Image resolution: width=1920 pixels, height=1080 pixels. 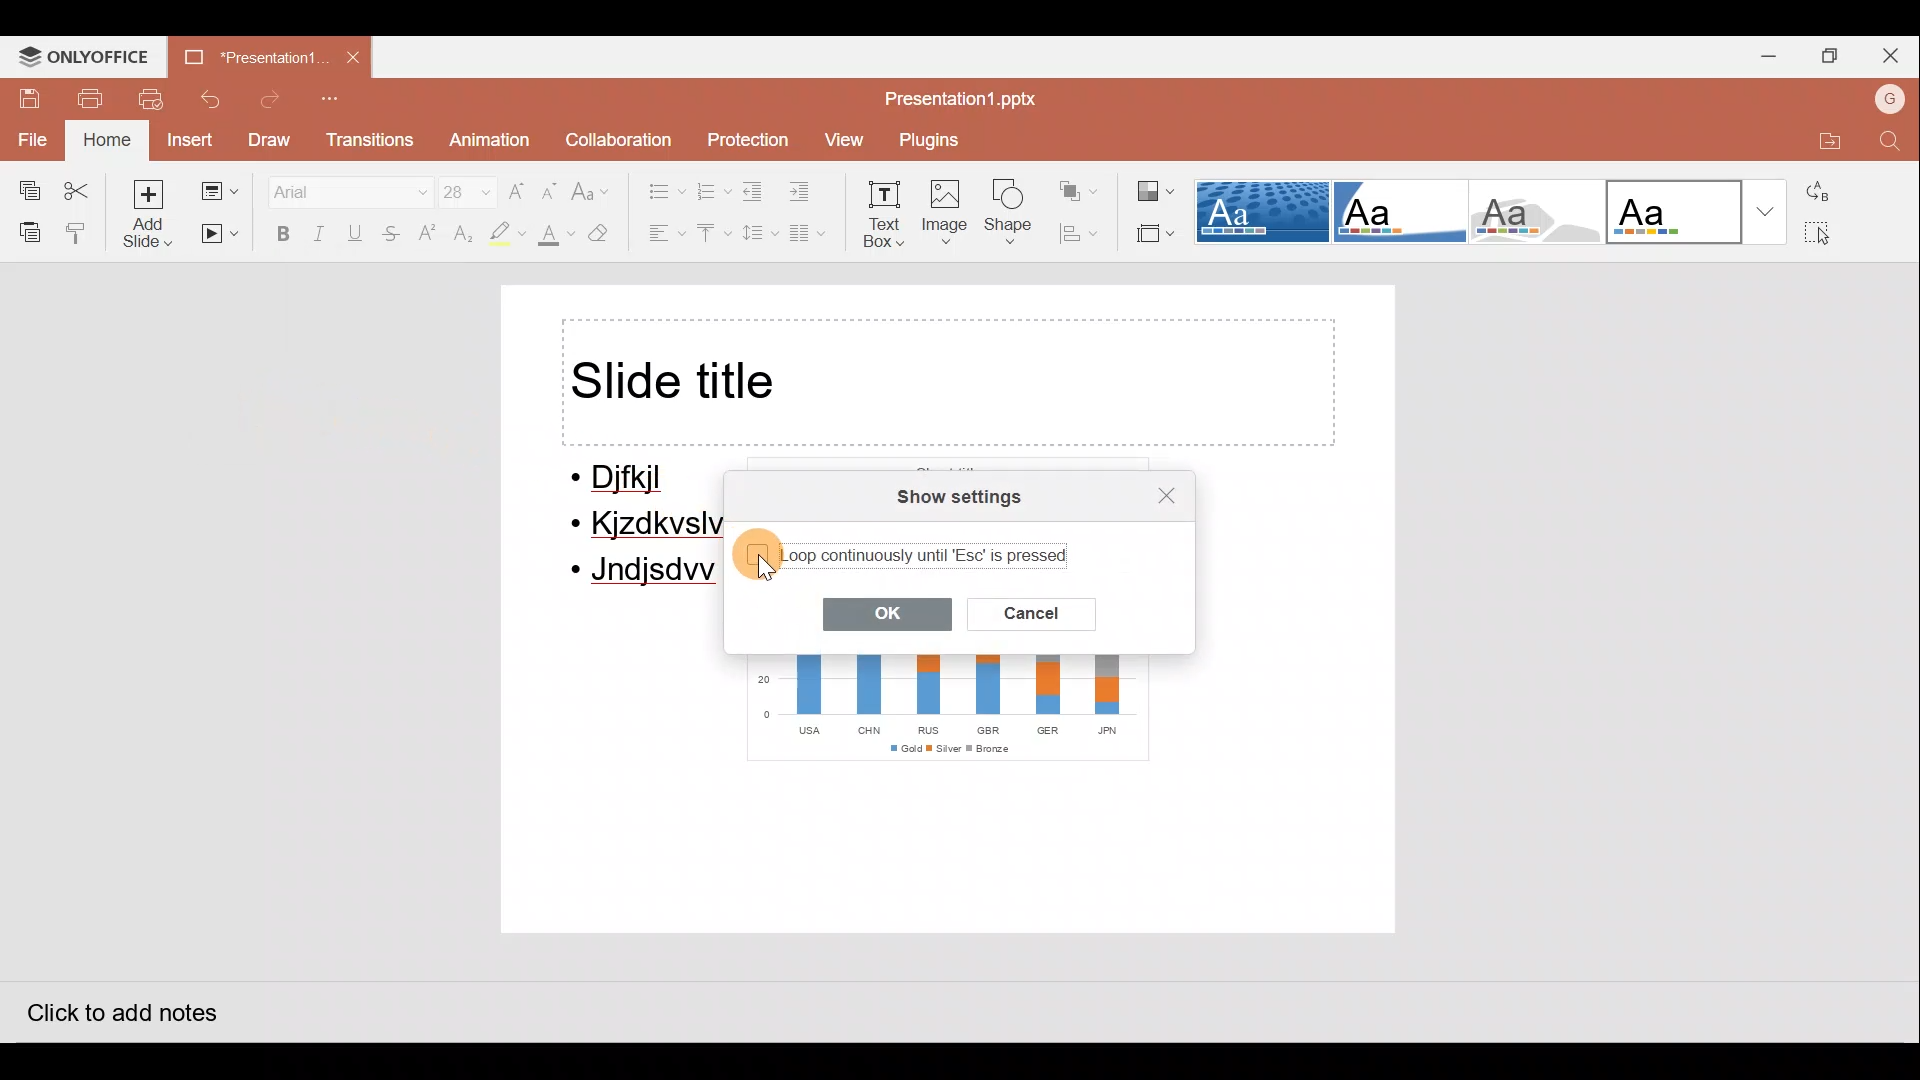 I want to click on File, so click(x=28, y=144).